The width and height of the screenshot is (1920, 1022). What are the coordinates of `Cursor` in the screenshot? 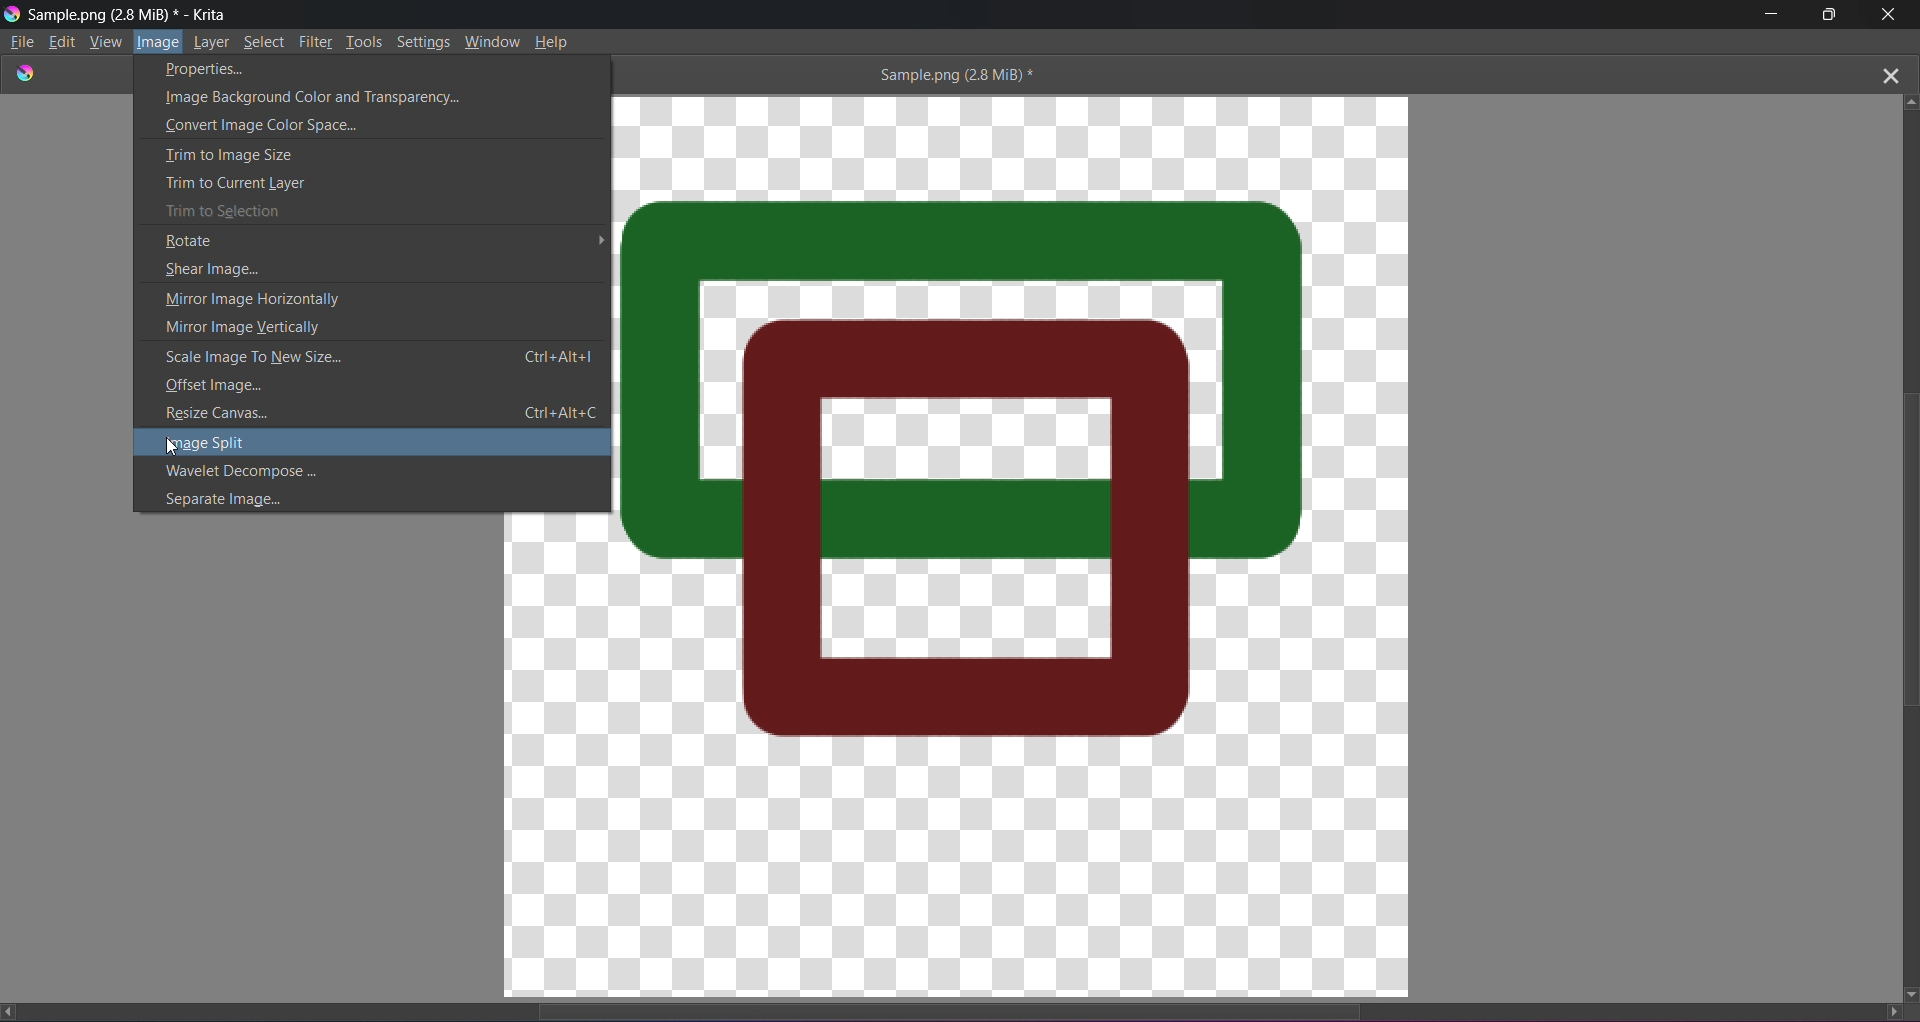 It's located at (173, 447).